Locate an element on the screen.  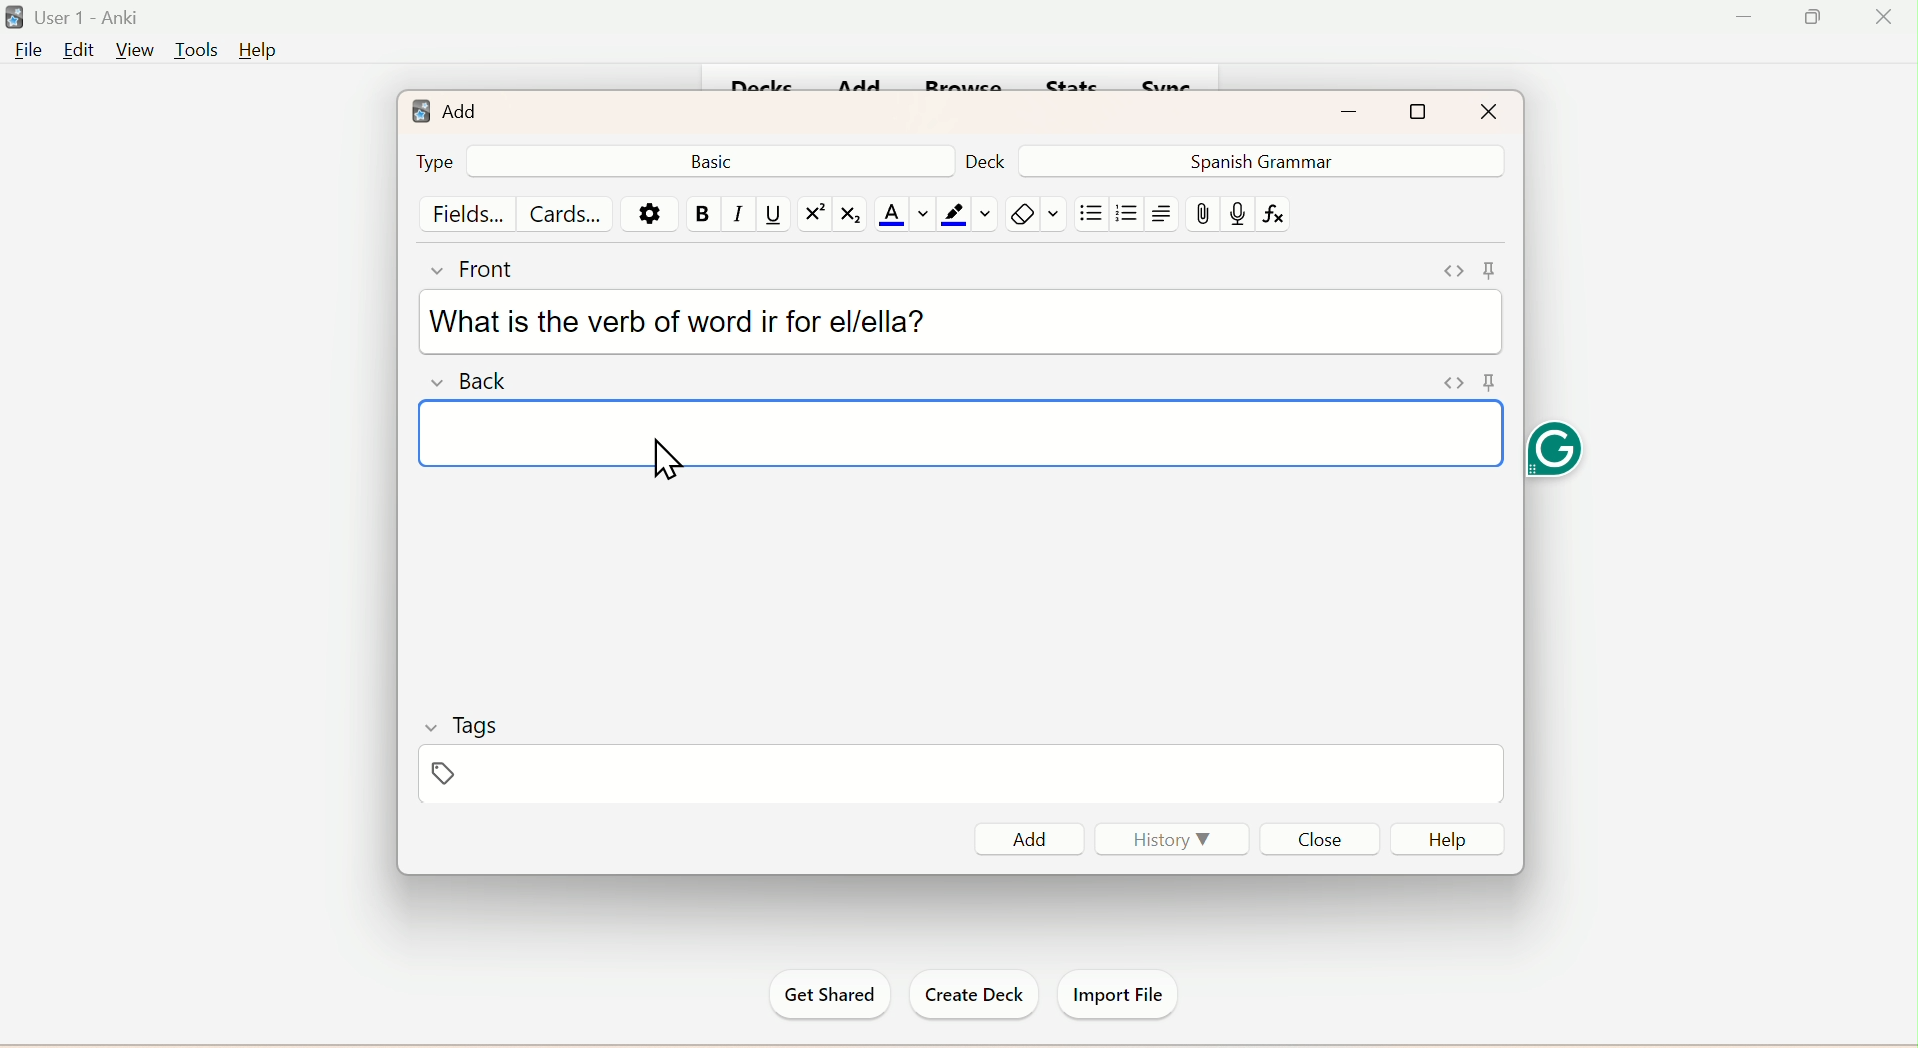
Italiac is located at coordinates (739, 214).